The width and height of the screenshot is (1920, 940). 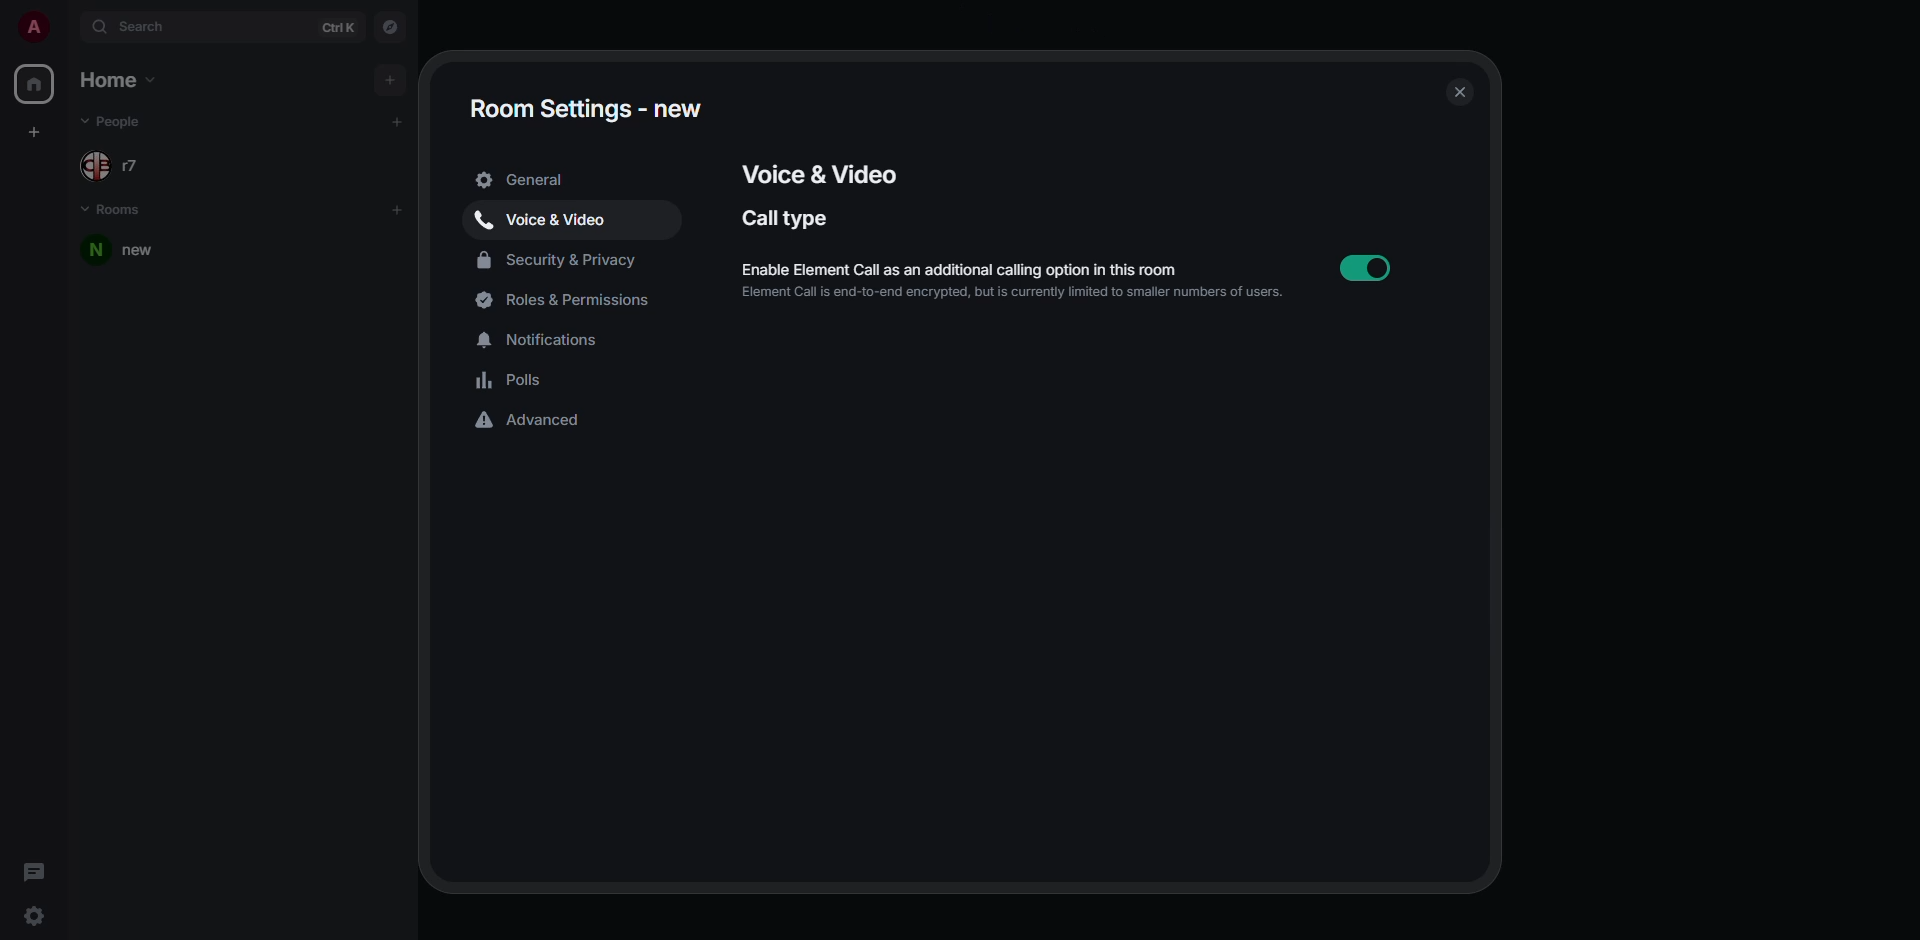 I want to click on home, so click(x=129, y=79).